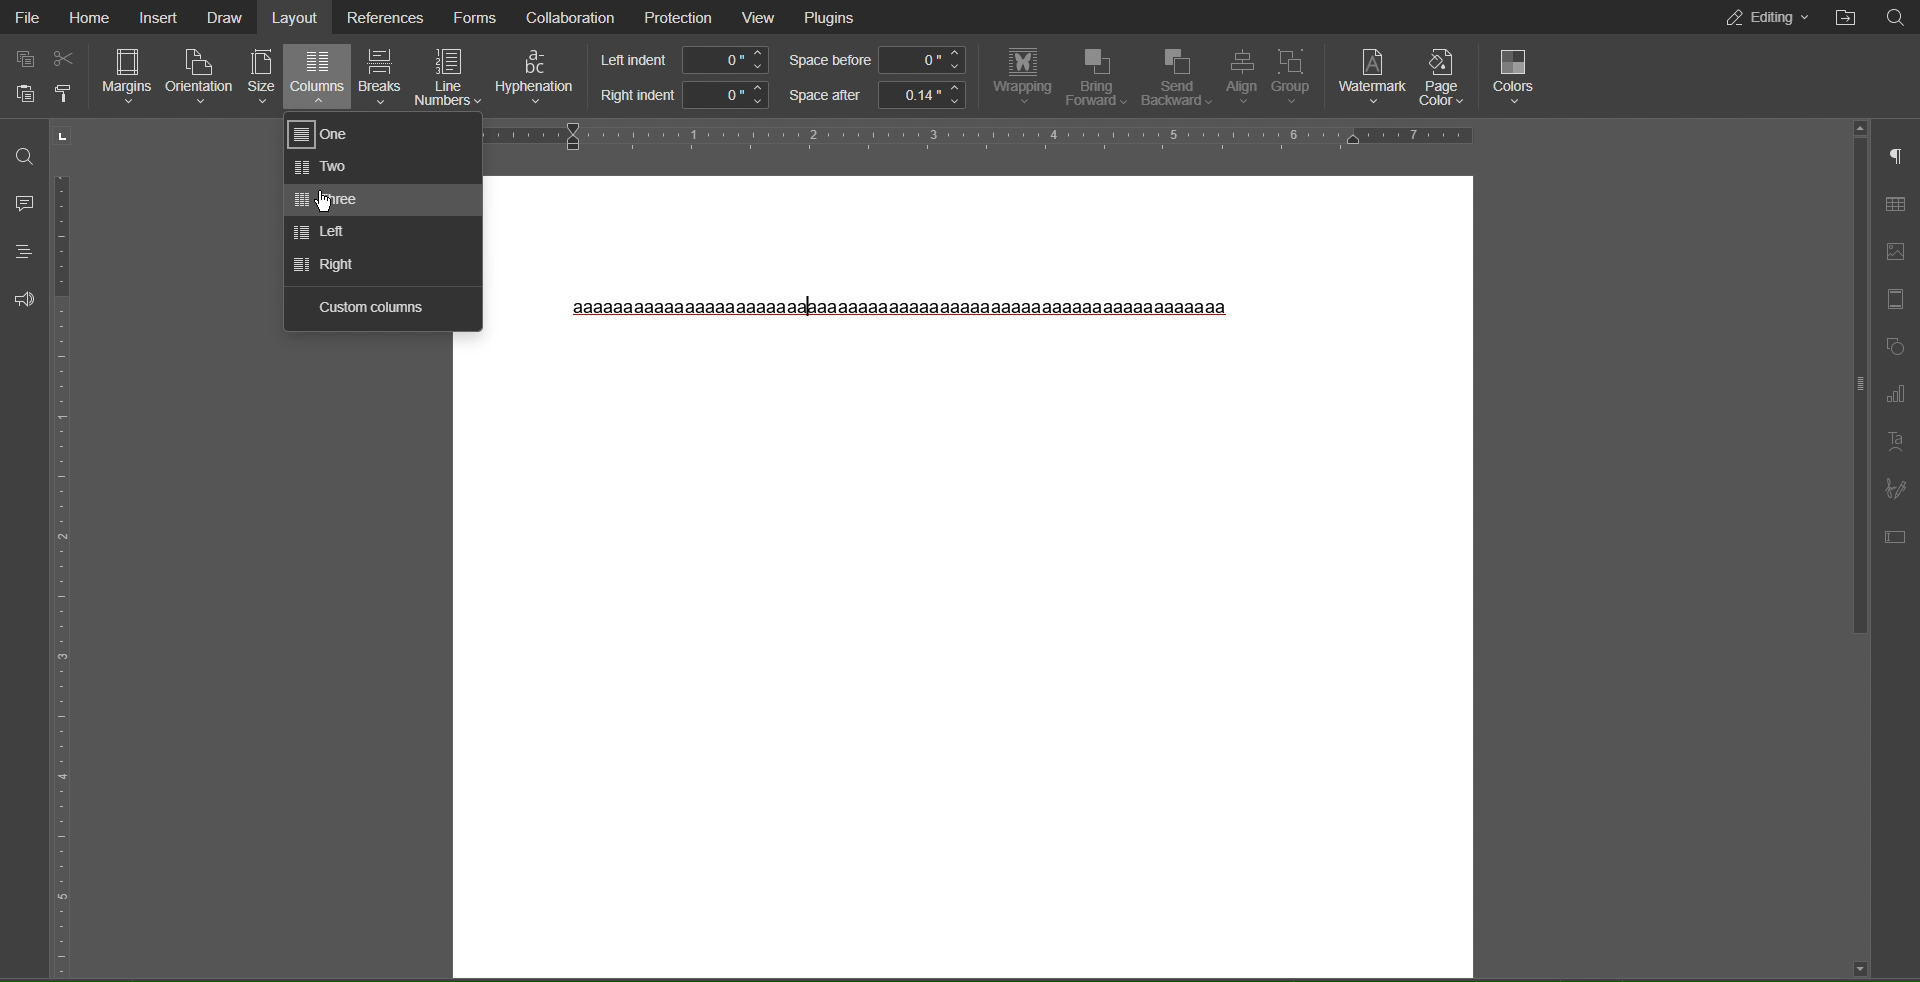 This screenshot has width=1920, height=982. Describe the element at coordinates (760, 18) in the screenshot. I see `View` at that location.